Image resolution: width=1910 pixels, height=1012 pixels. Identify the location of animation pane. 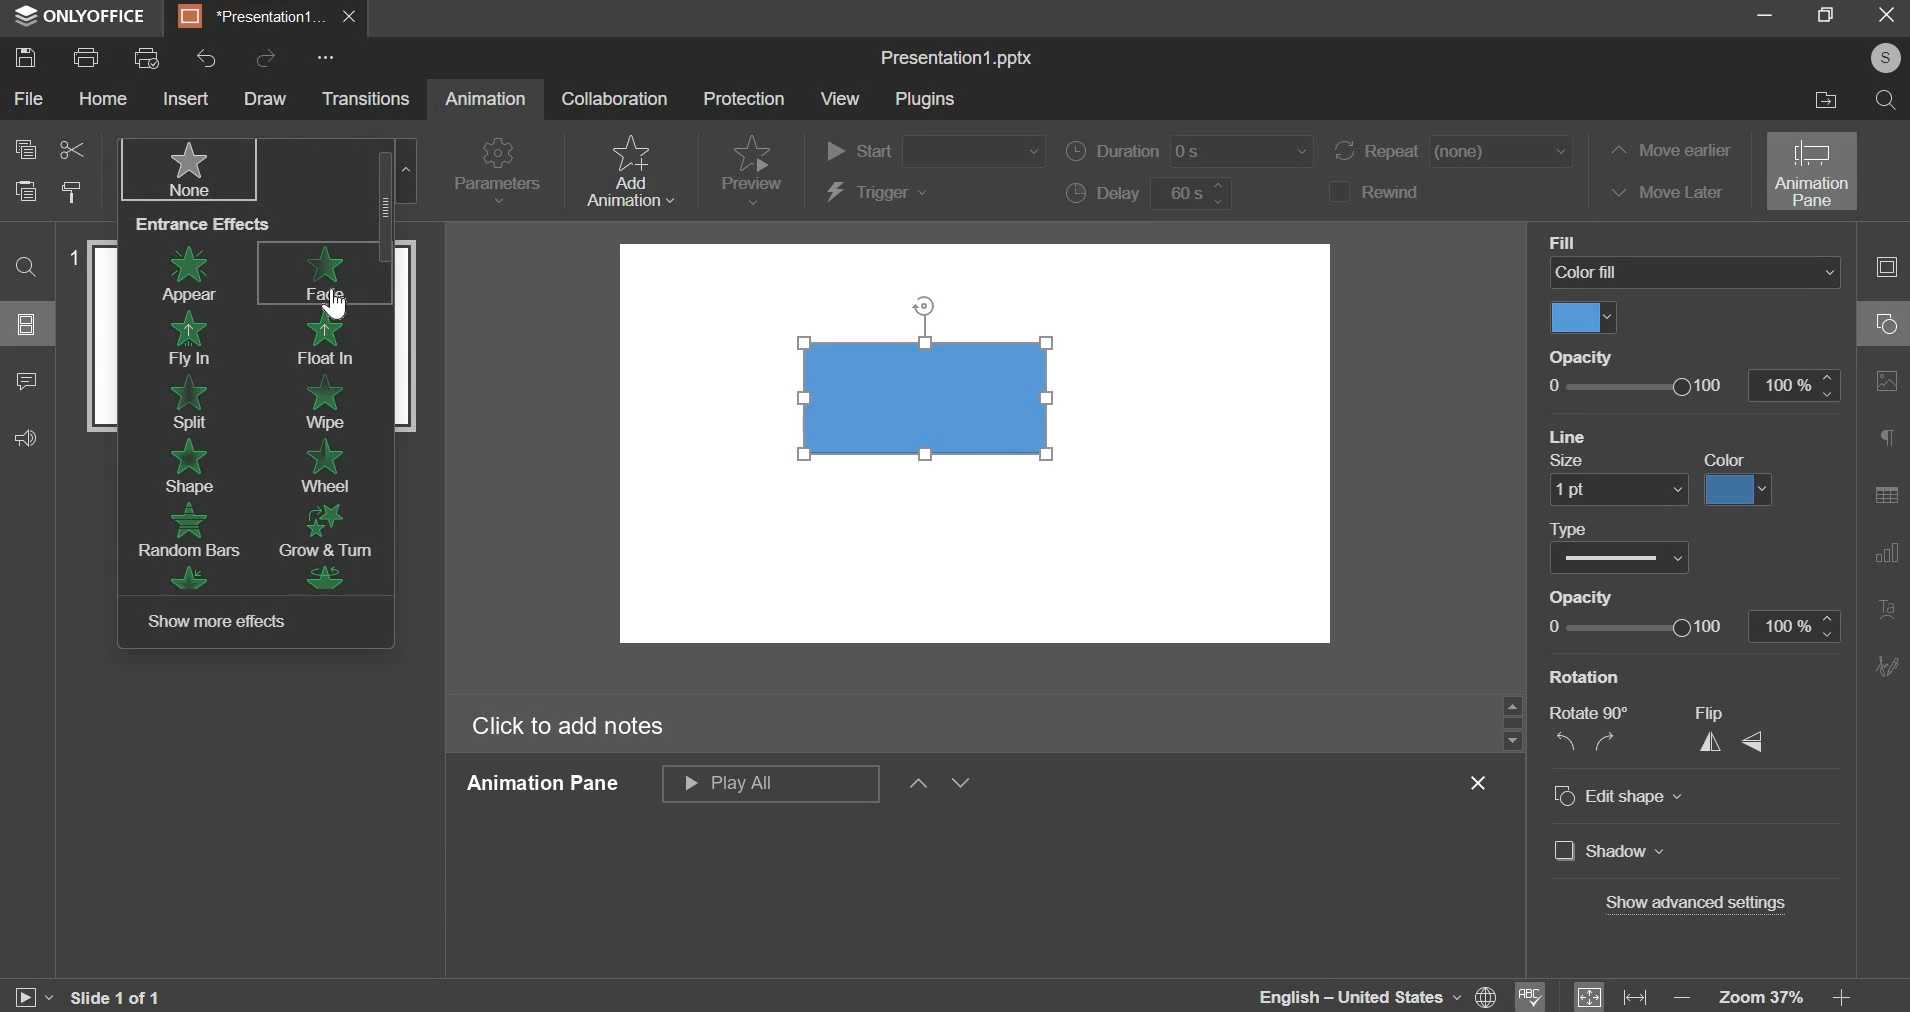
(1810, 171).